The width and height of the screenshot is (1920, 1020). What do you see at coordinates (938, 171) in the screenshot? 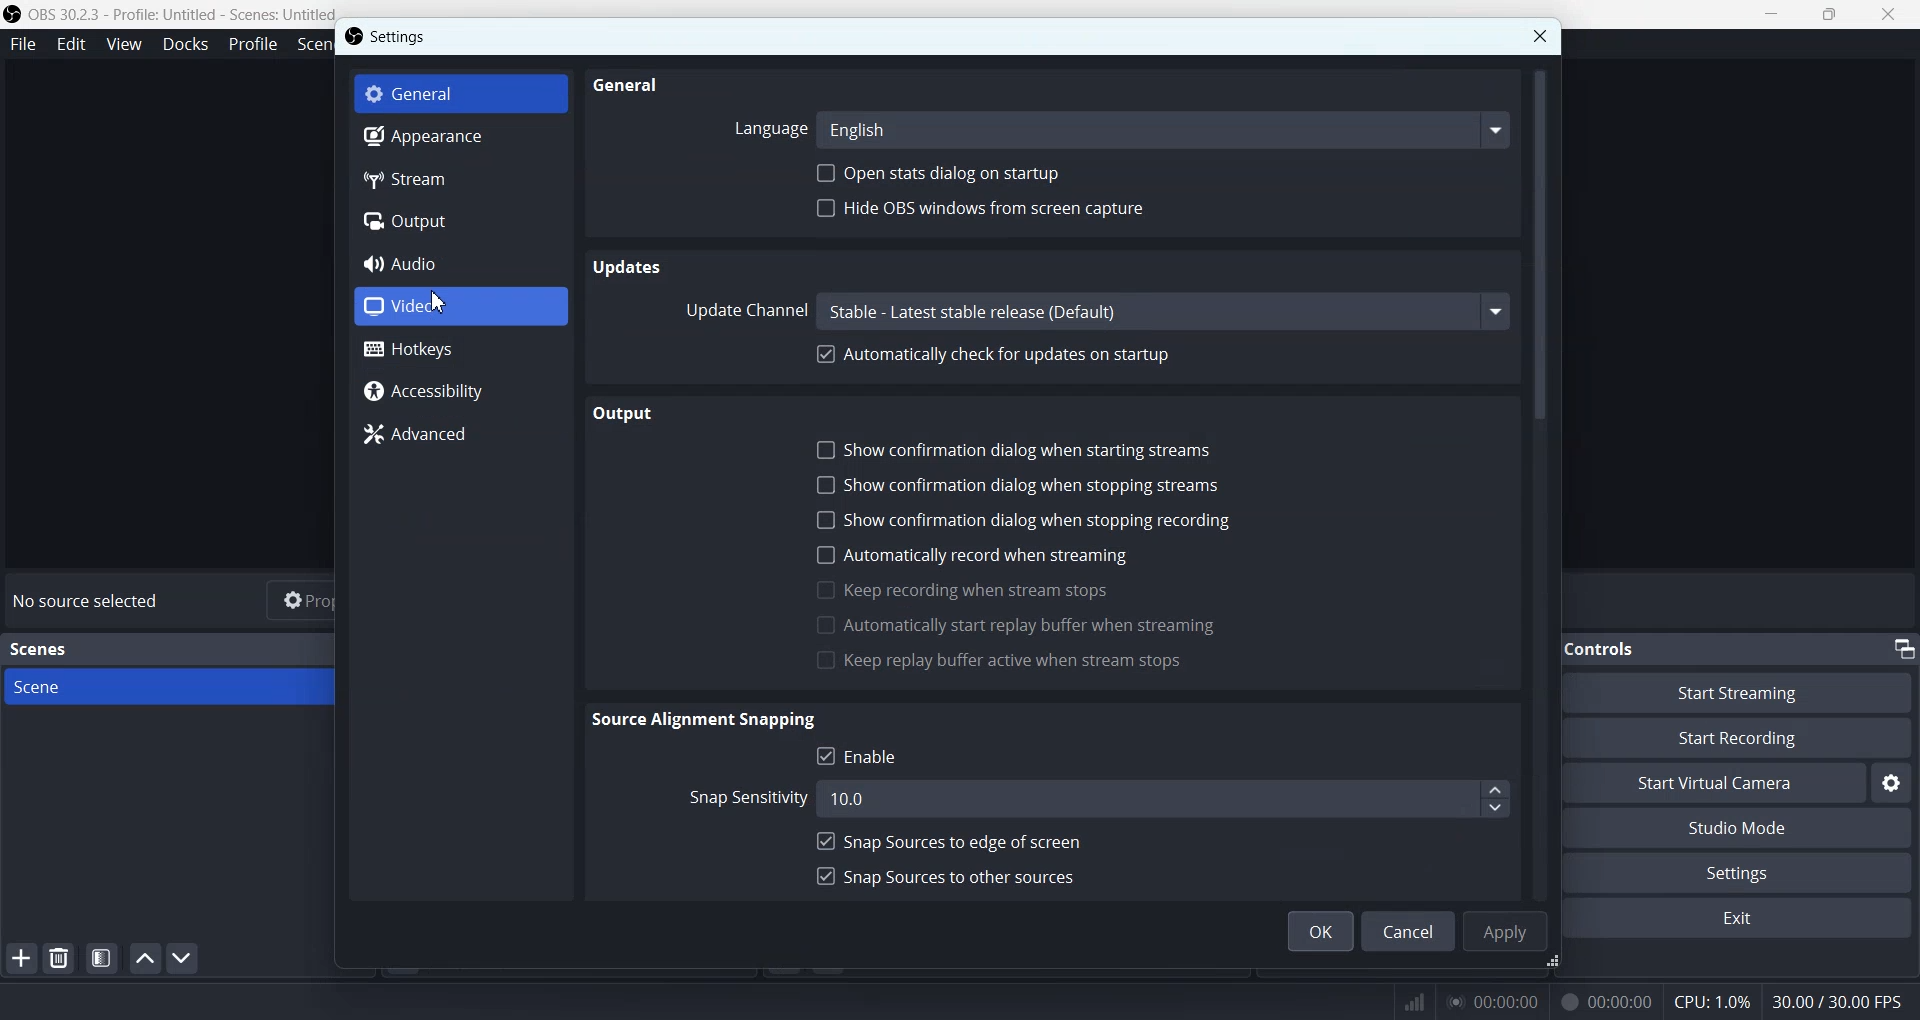
I see `Open stats dialog on startup` at bounding box center [938, 171].